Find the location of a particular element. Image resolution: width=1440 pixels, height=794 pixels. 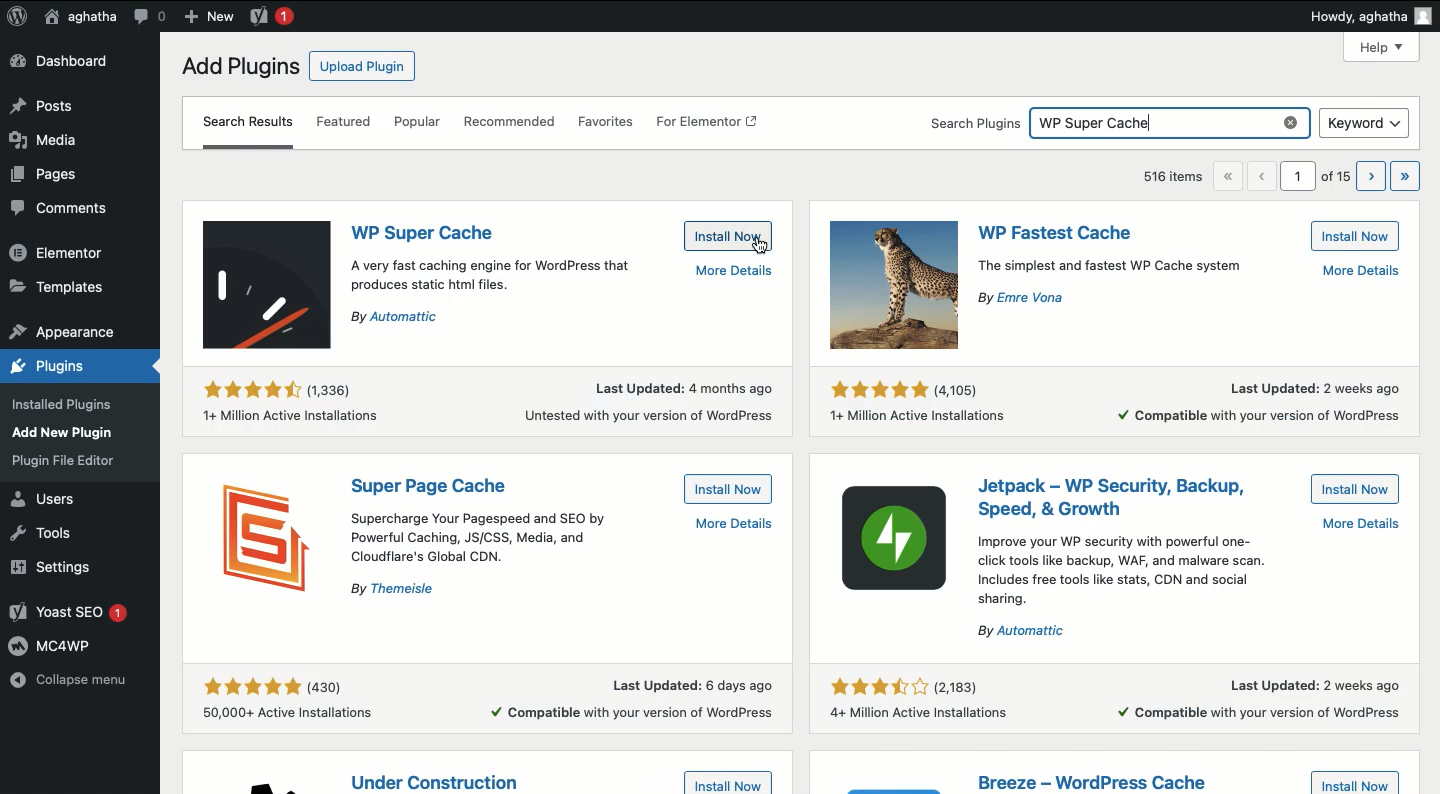

Dashboard is located at coordinates (61, 62).